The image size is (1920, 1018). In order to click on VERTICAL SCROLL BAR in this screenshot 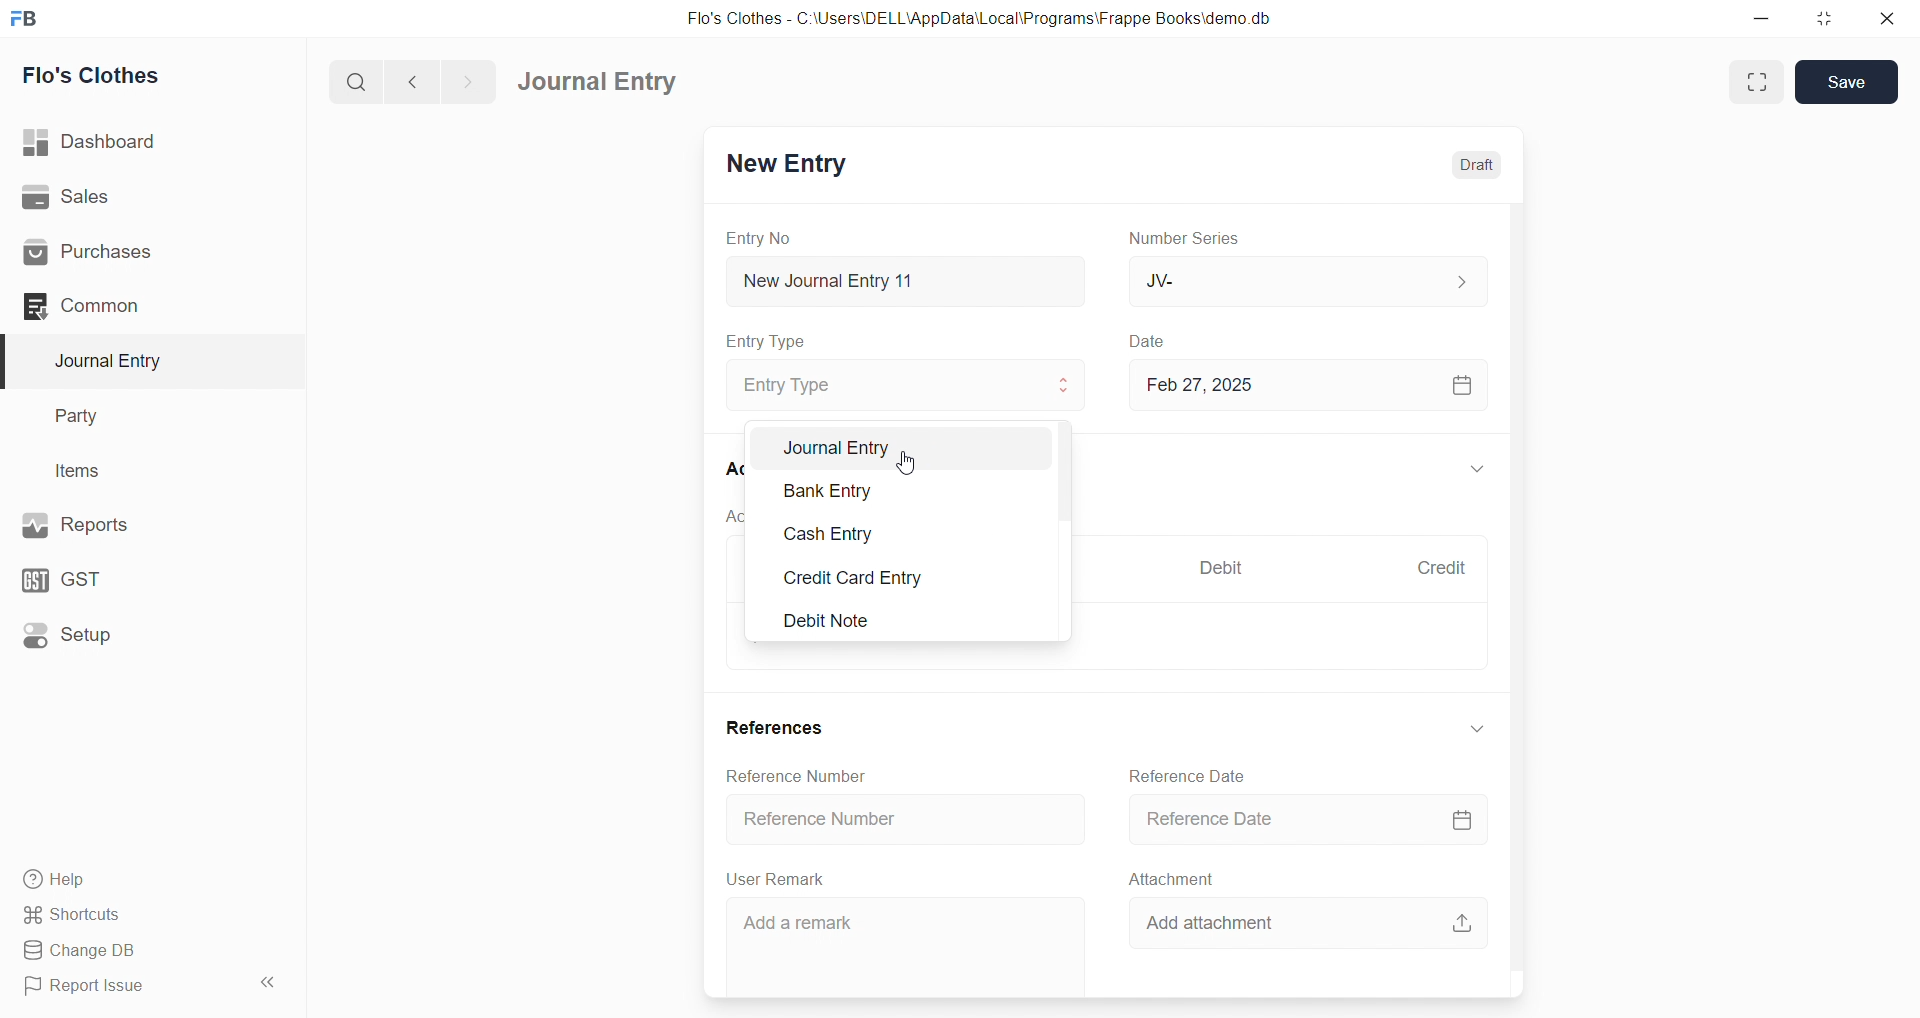, I will do `click(1514, 599)`.